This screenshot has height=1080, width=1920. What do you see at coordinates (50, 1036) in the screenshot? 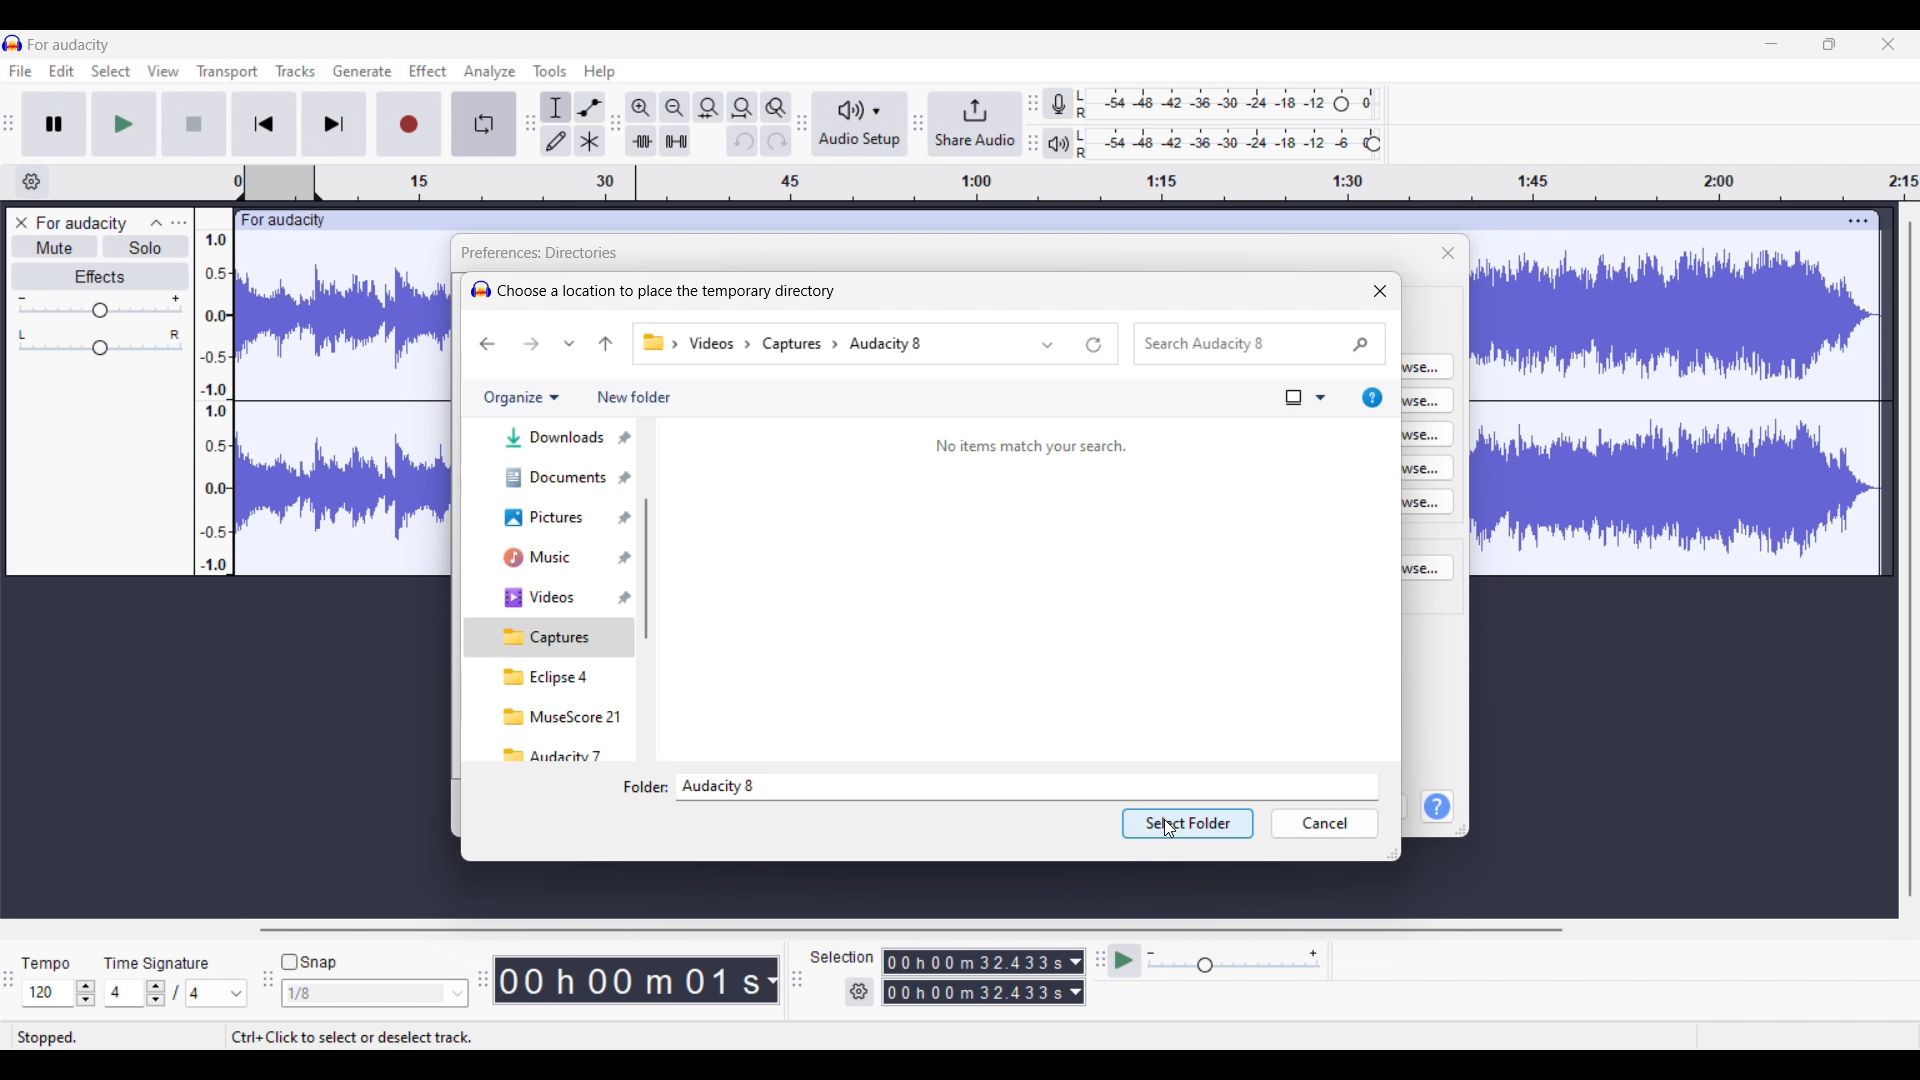
I see `Status of current track` at bounding box center [50, 1036].